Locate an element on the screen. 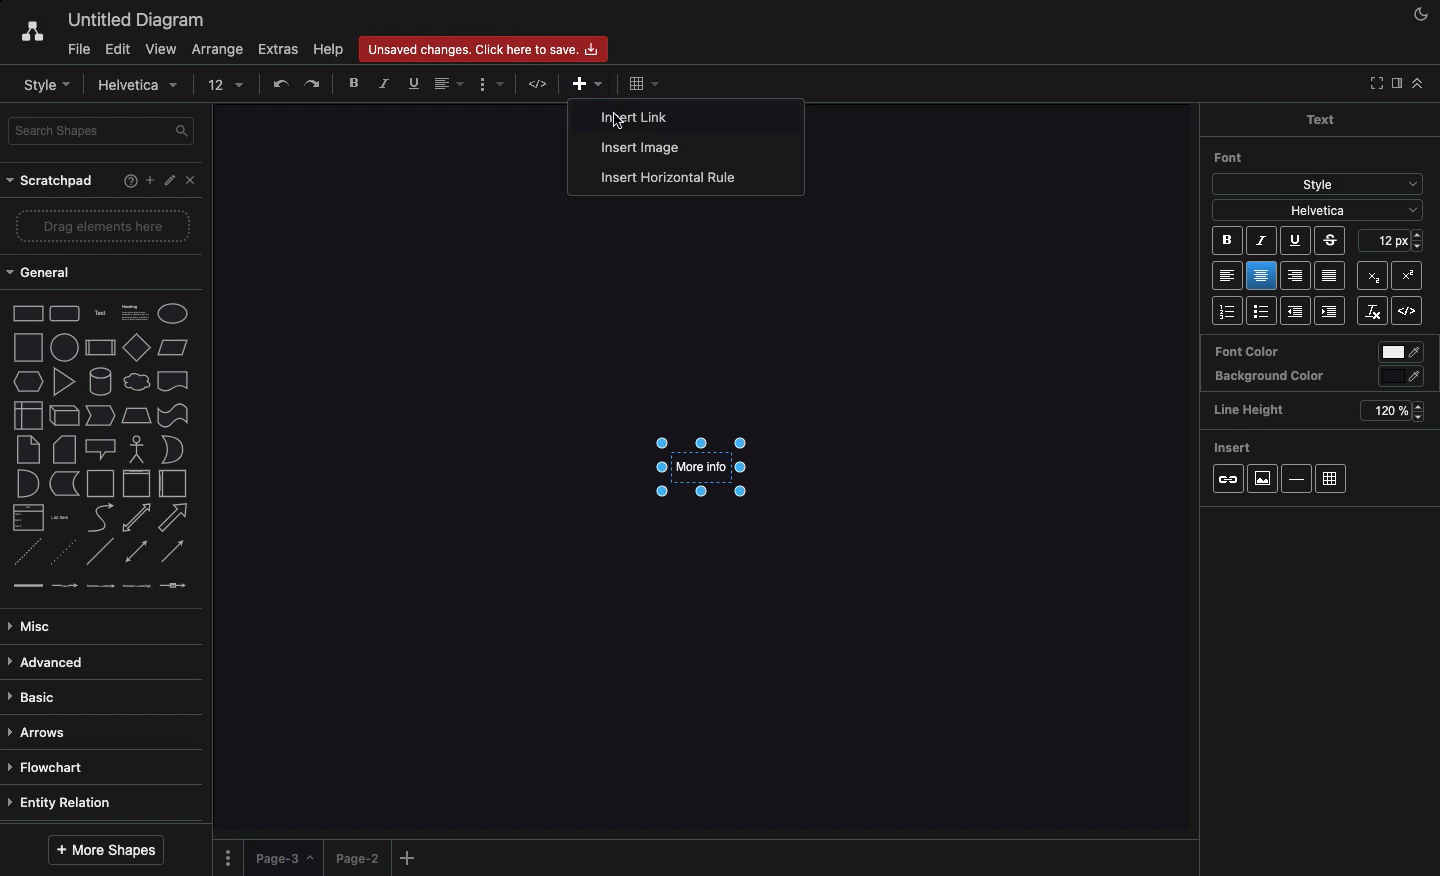  Help is located at coordinates (126, 183).